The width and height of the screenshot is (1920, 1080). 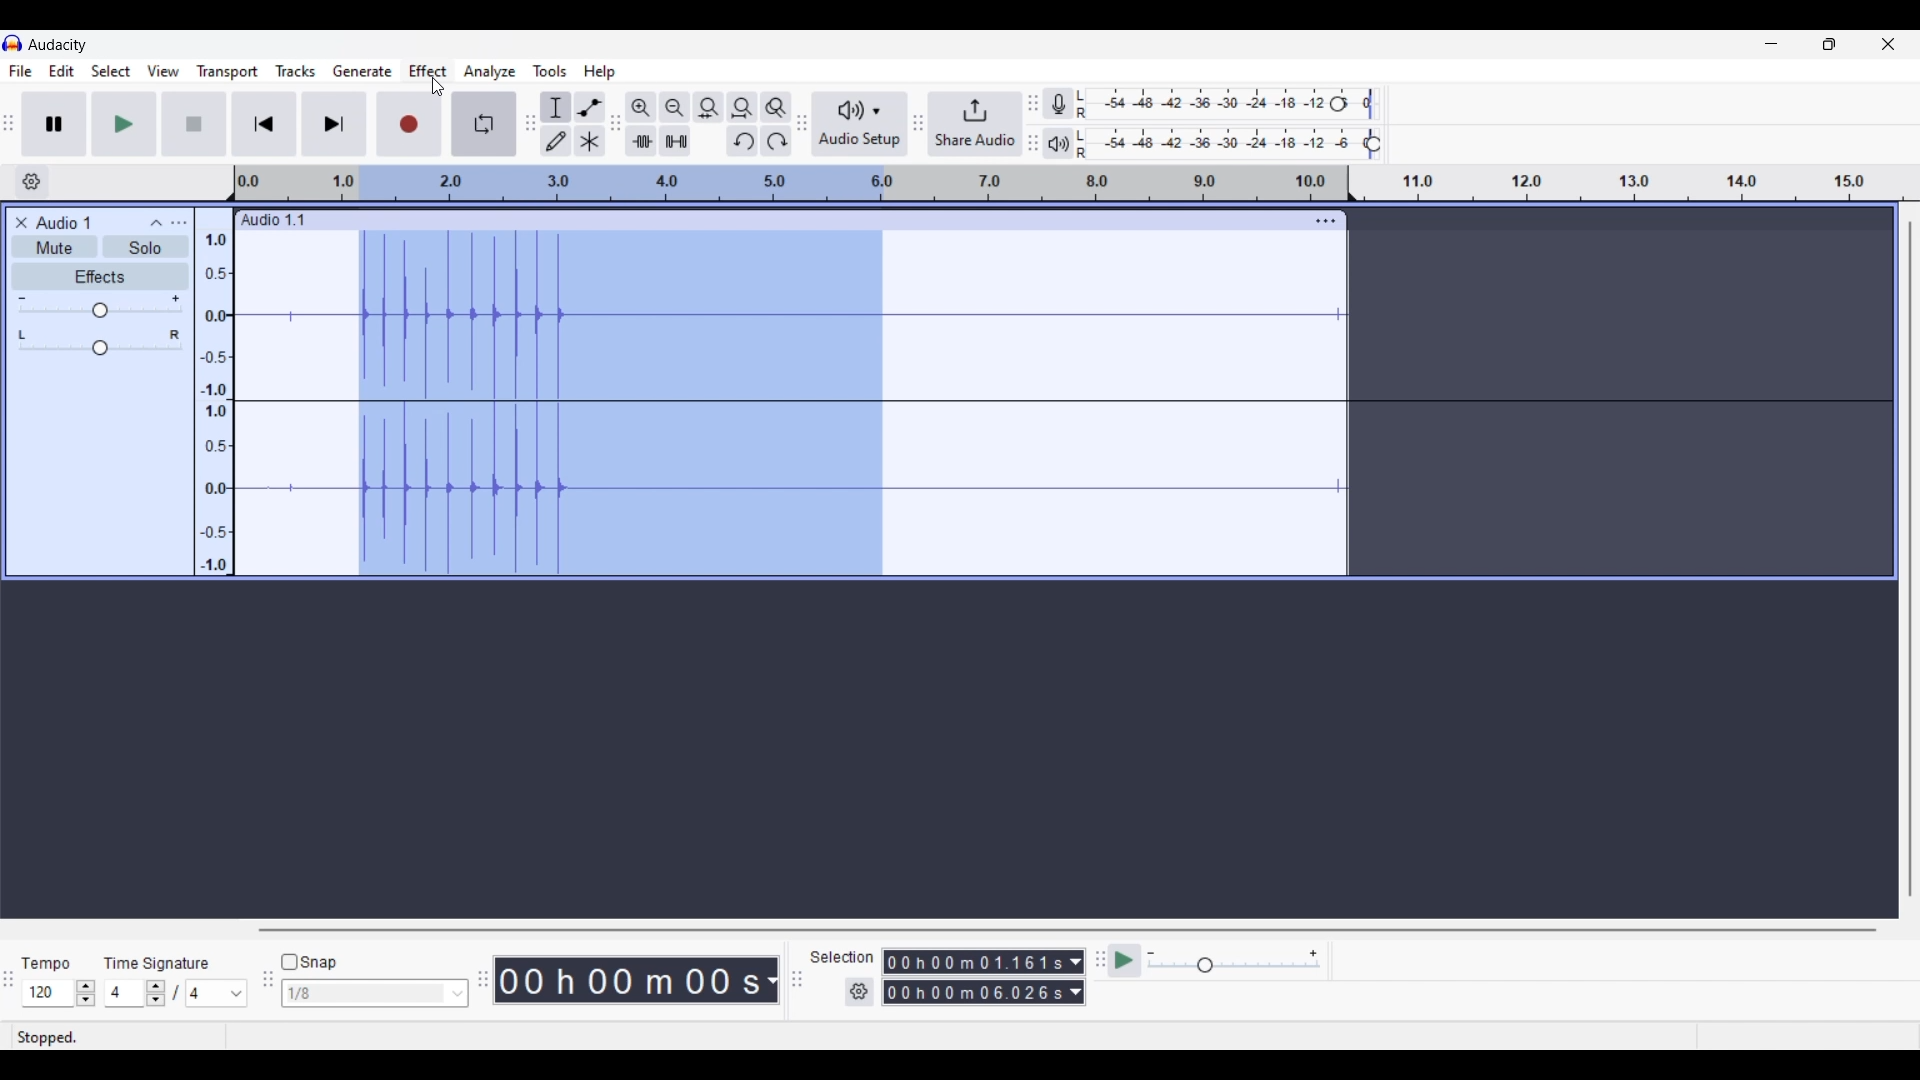 I want to click on Status of recording, so click(x=117, y=1037).